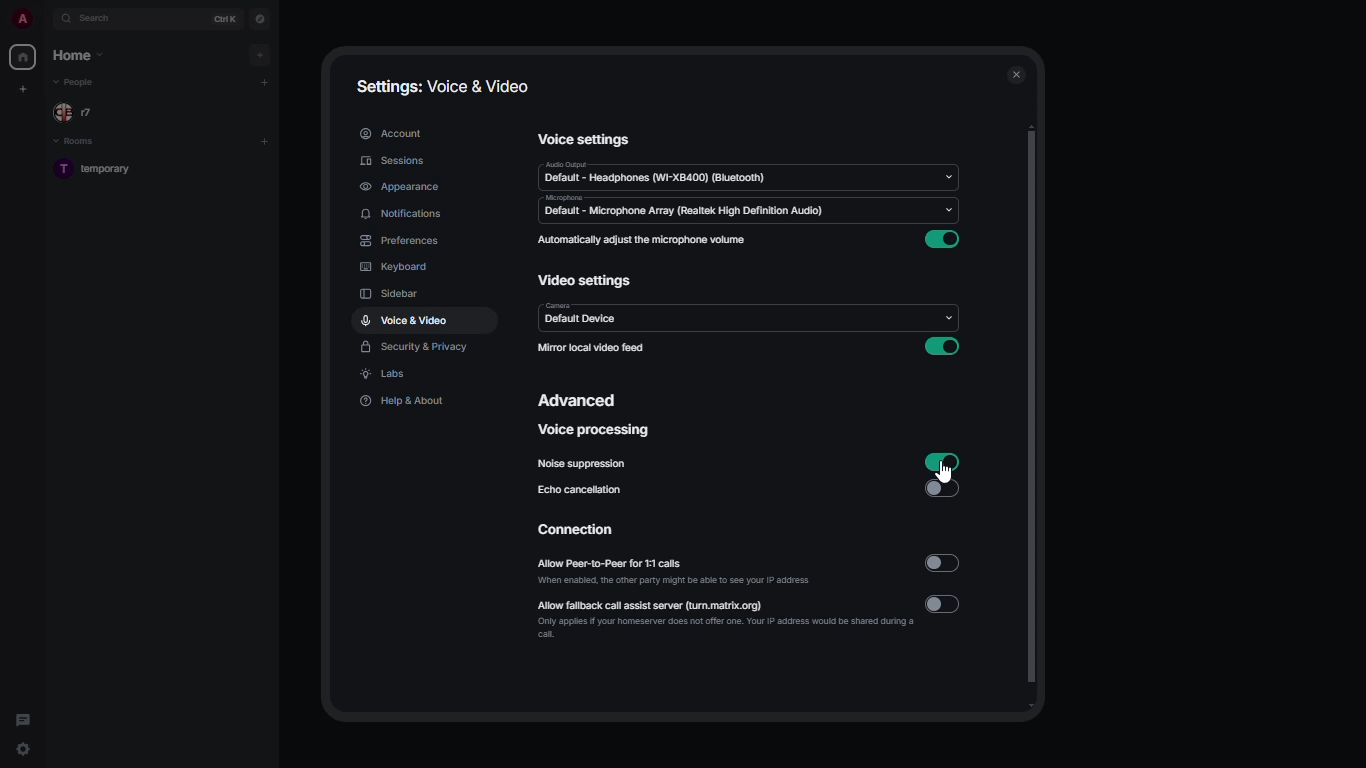 This screenshot has width=1366, height=768. I want to click on disabled, so click(943, 487).